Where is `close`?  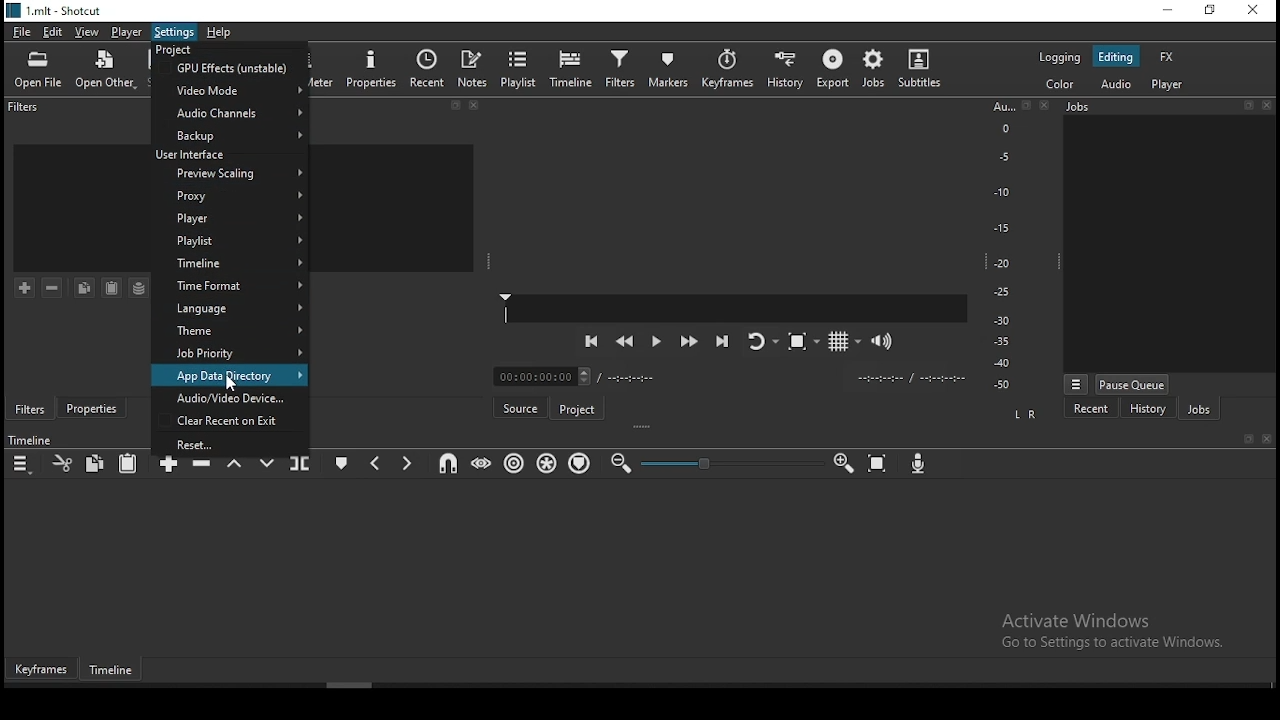 close is located at coordinates (1049, 106).